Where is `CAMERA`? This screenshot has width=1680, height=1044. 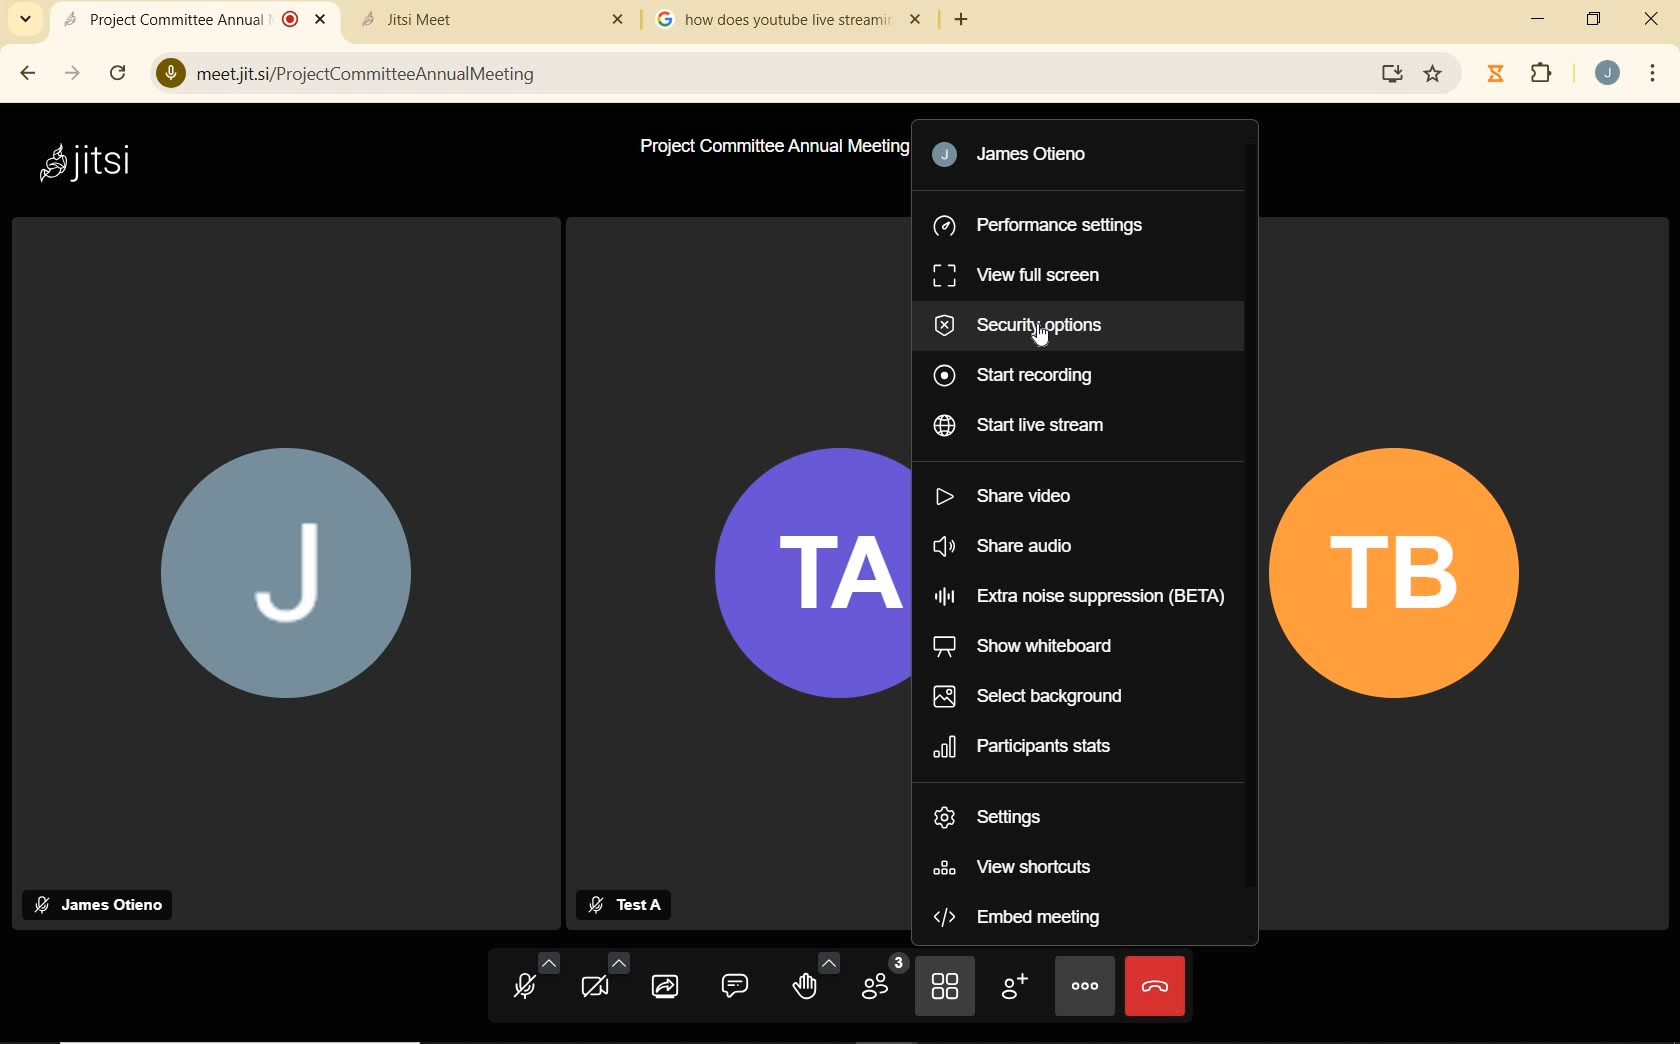
CAMERA is located at coordinates (602, 979).